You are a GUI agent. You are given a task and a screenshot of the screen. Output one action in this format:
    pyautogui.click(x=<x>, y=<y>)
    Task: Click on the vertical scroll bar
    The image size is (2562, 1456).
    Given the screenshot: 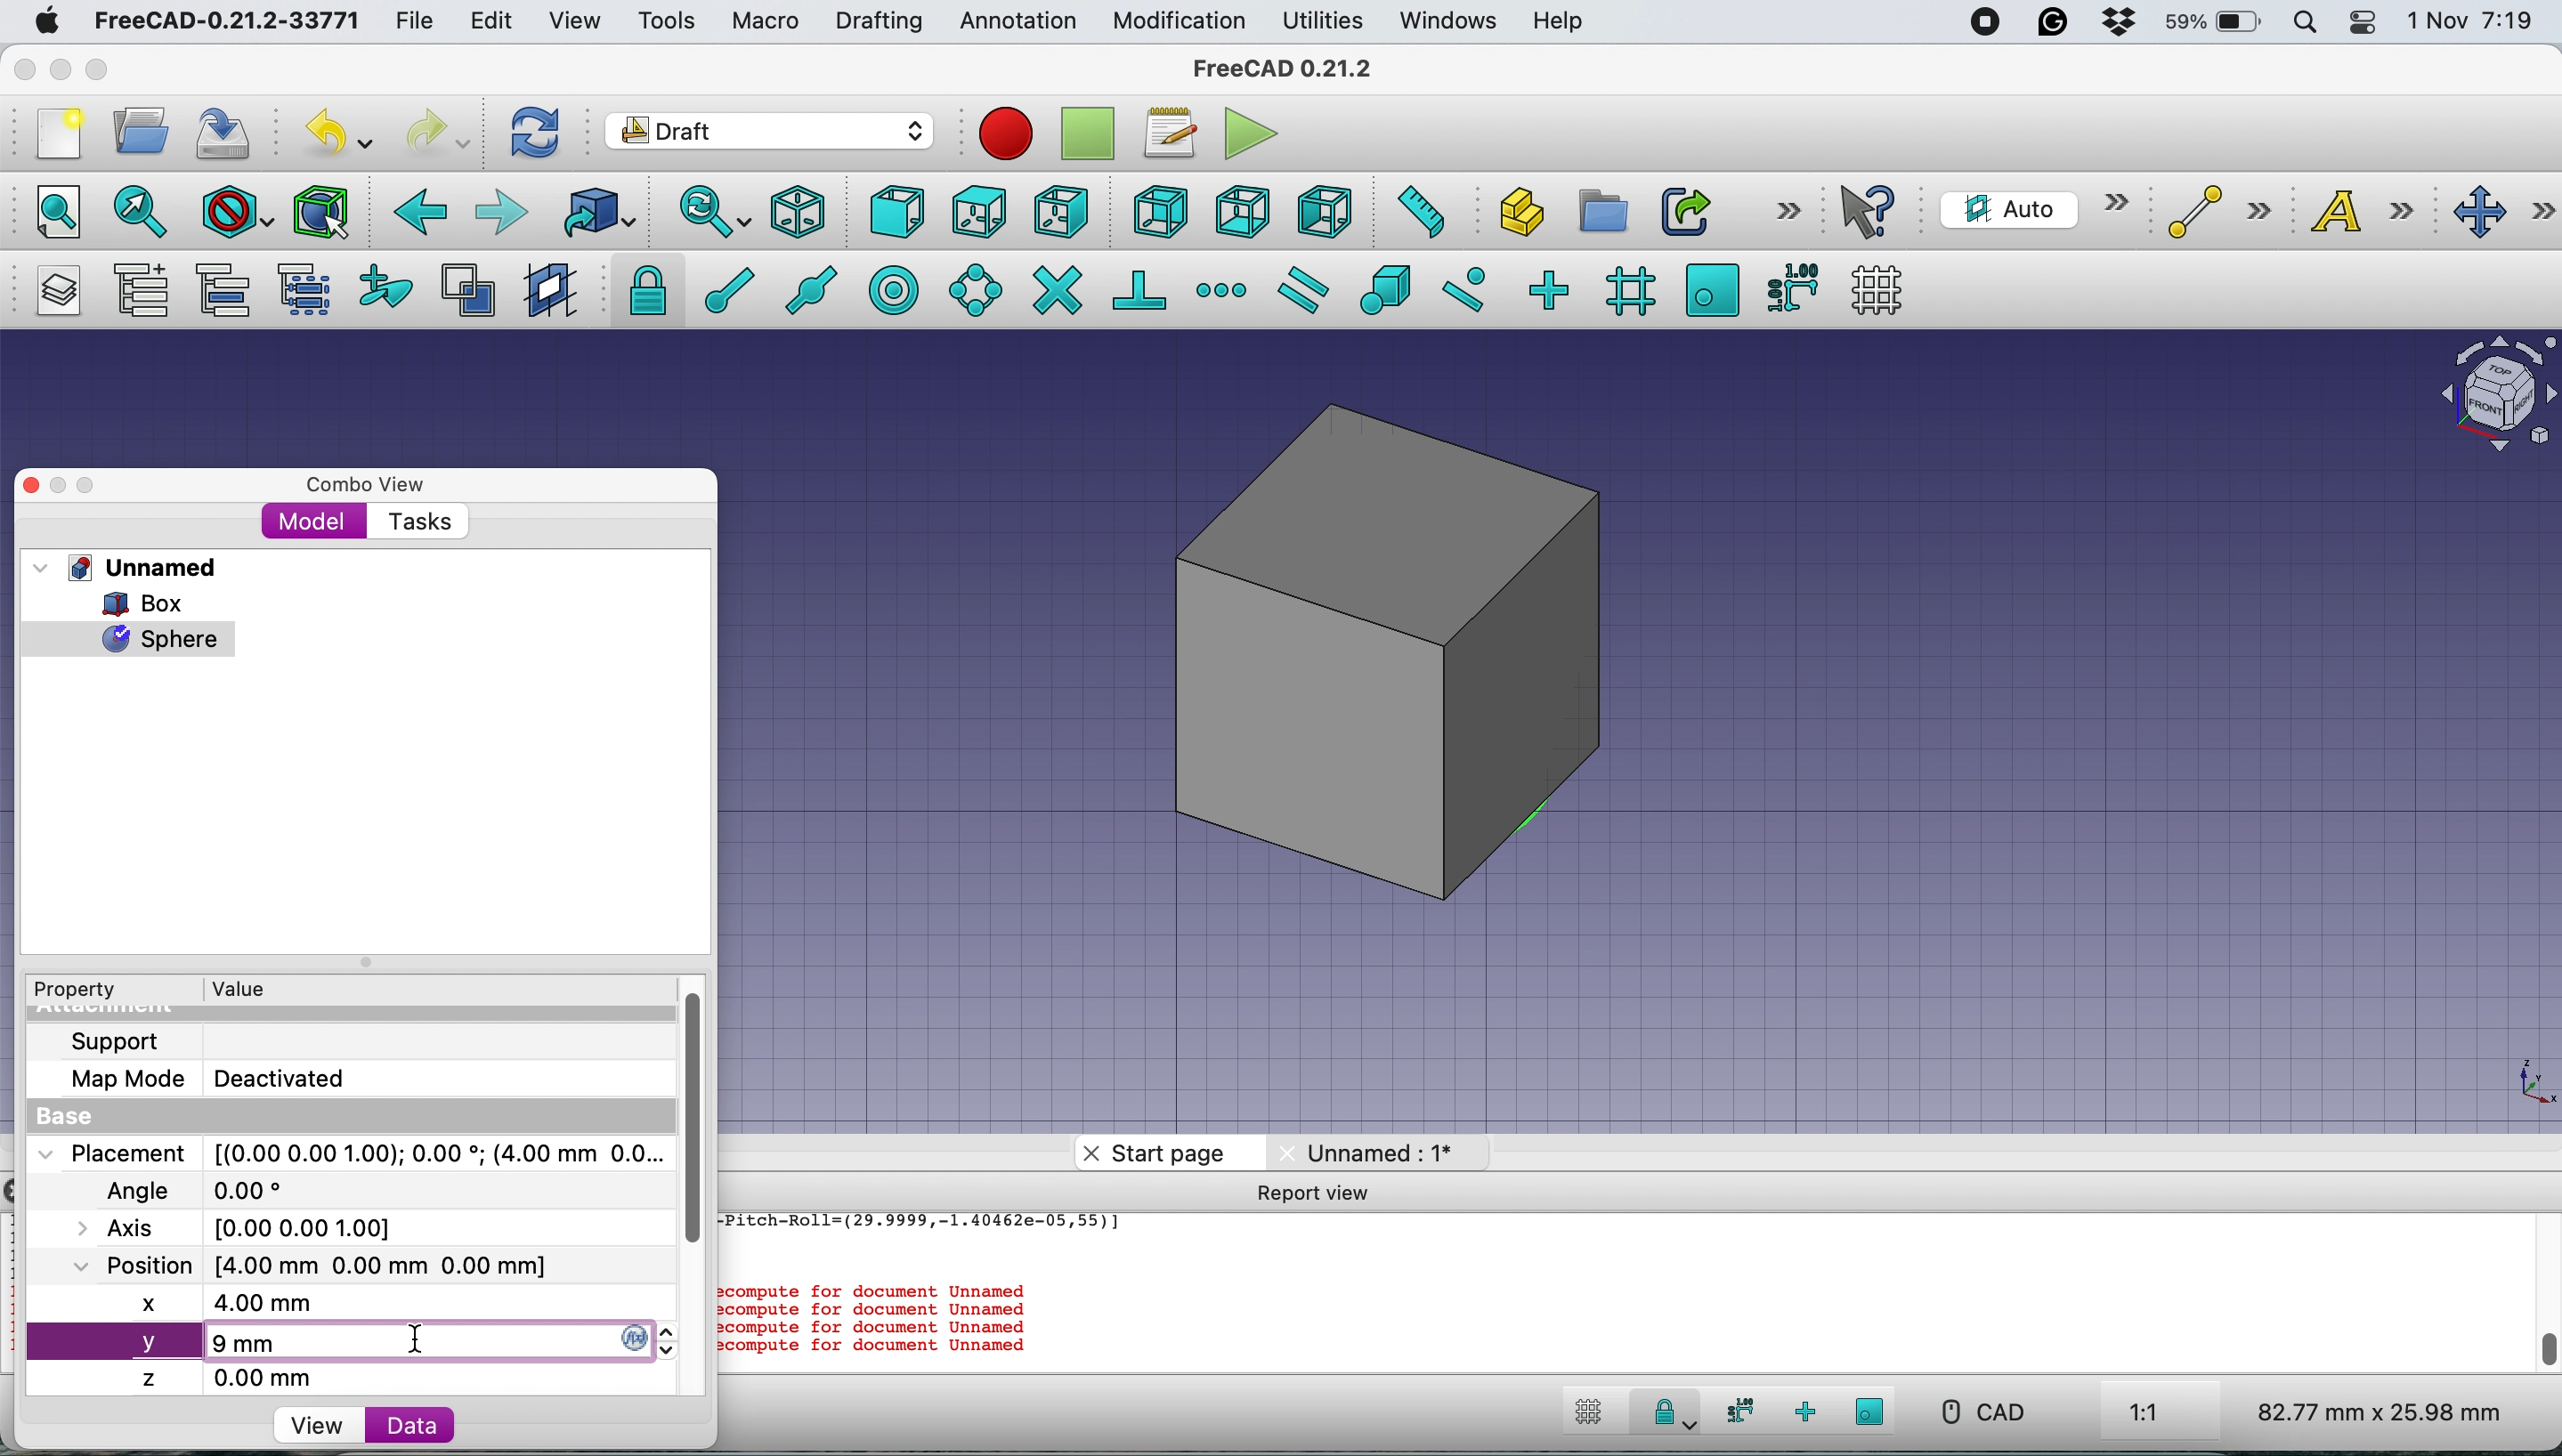 What is the action you would take?
    pyautogui.click(x=710, y=1121)
    